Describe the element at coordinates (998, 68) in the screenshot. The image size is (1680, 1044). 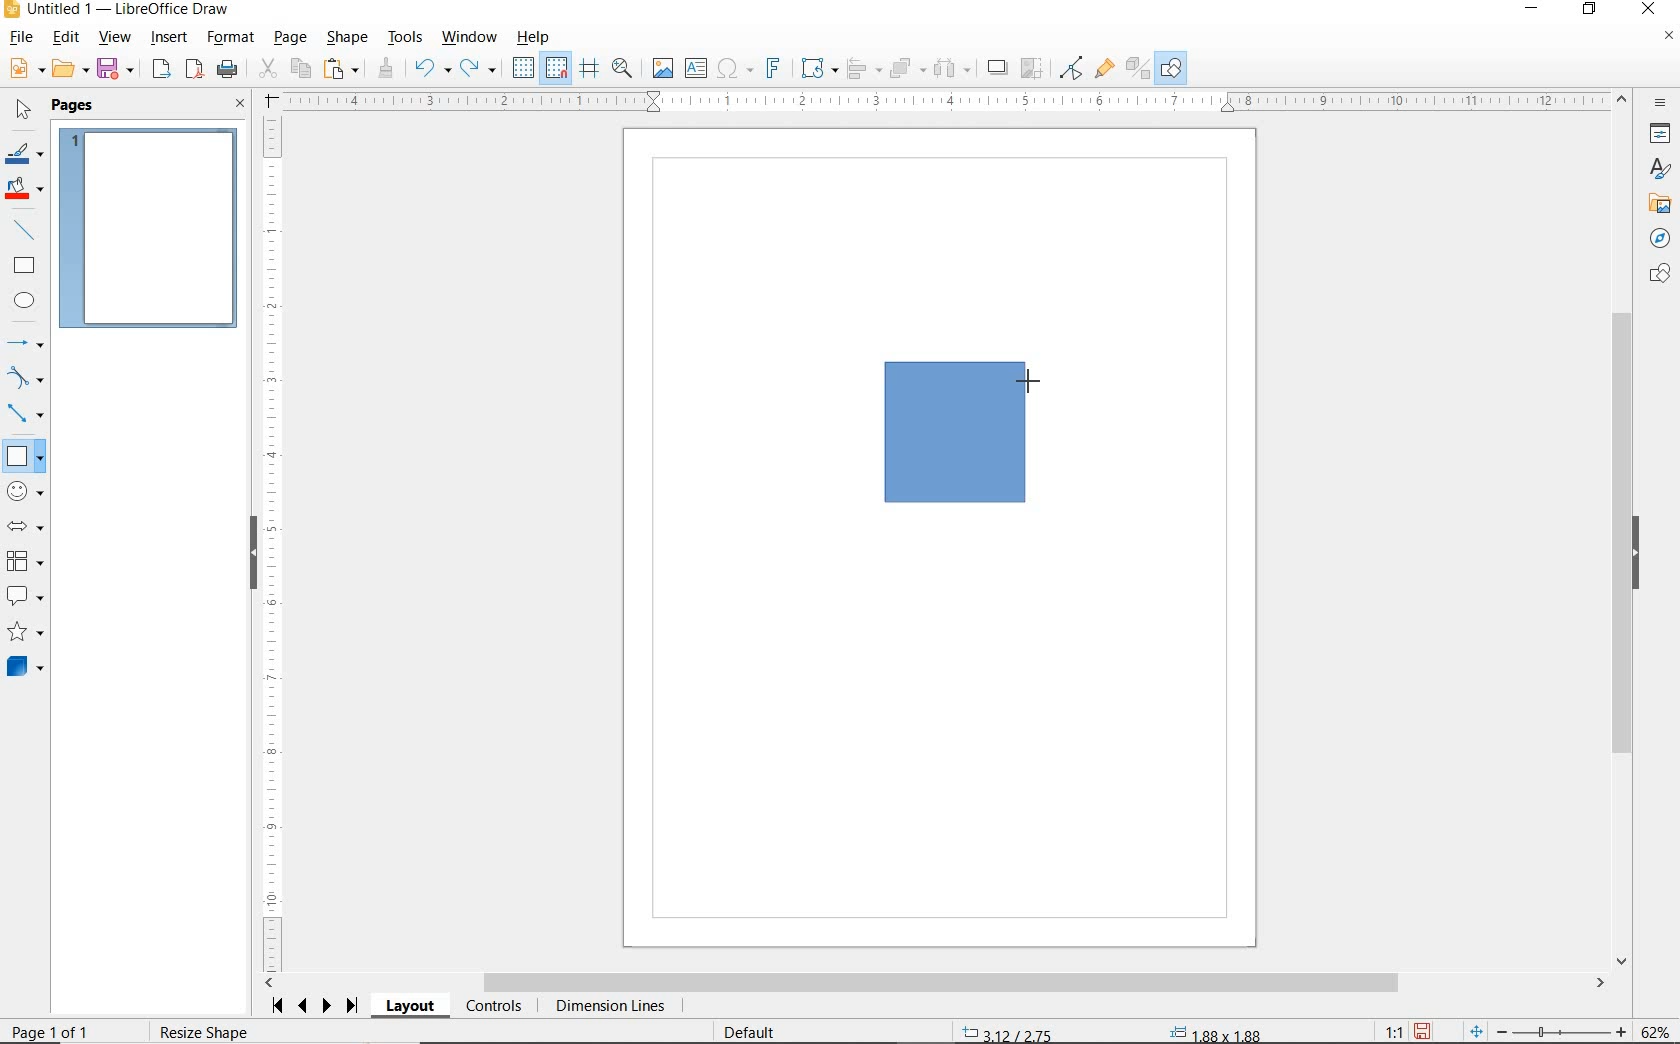
I see `SHADOW` at that location.